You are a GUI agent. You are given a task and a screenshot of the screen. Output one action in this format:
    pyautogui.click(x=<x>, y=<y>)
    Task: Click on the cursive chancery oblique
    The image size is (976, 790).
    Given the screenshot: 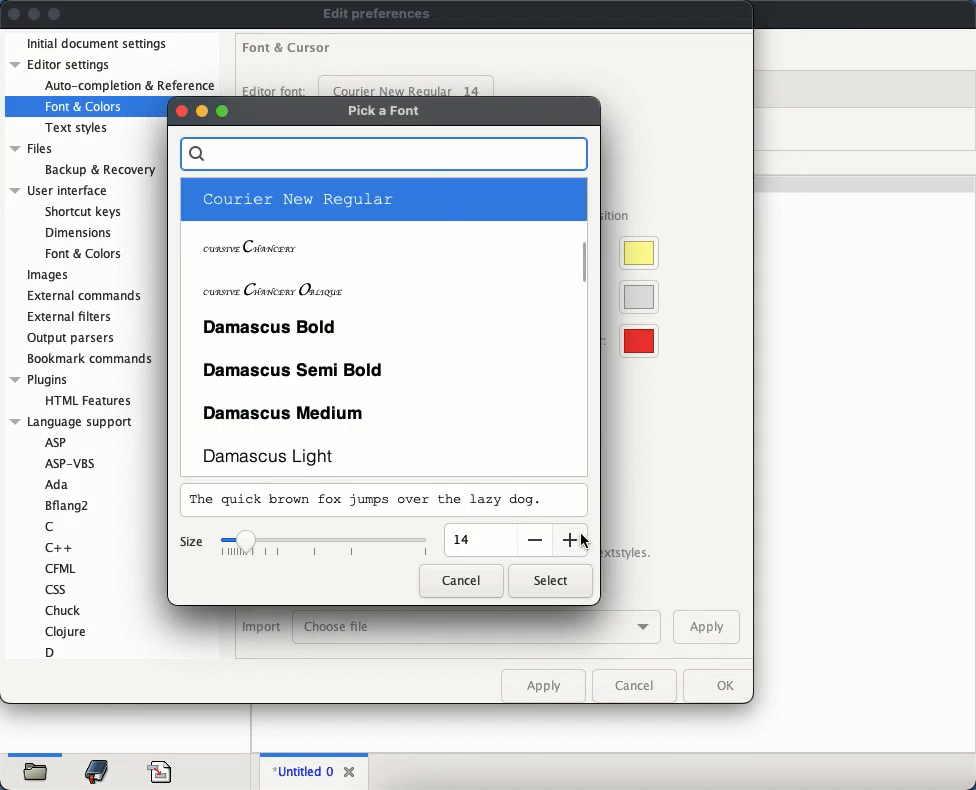 What is the action you would take?
    pyautogui.click(x=380, y=286)
    